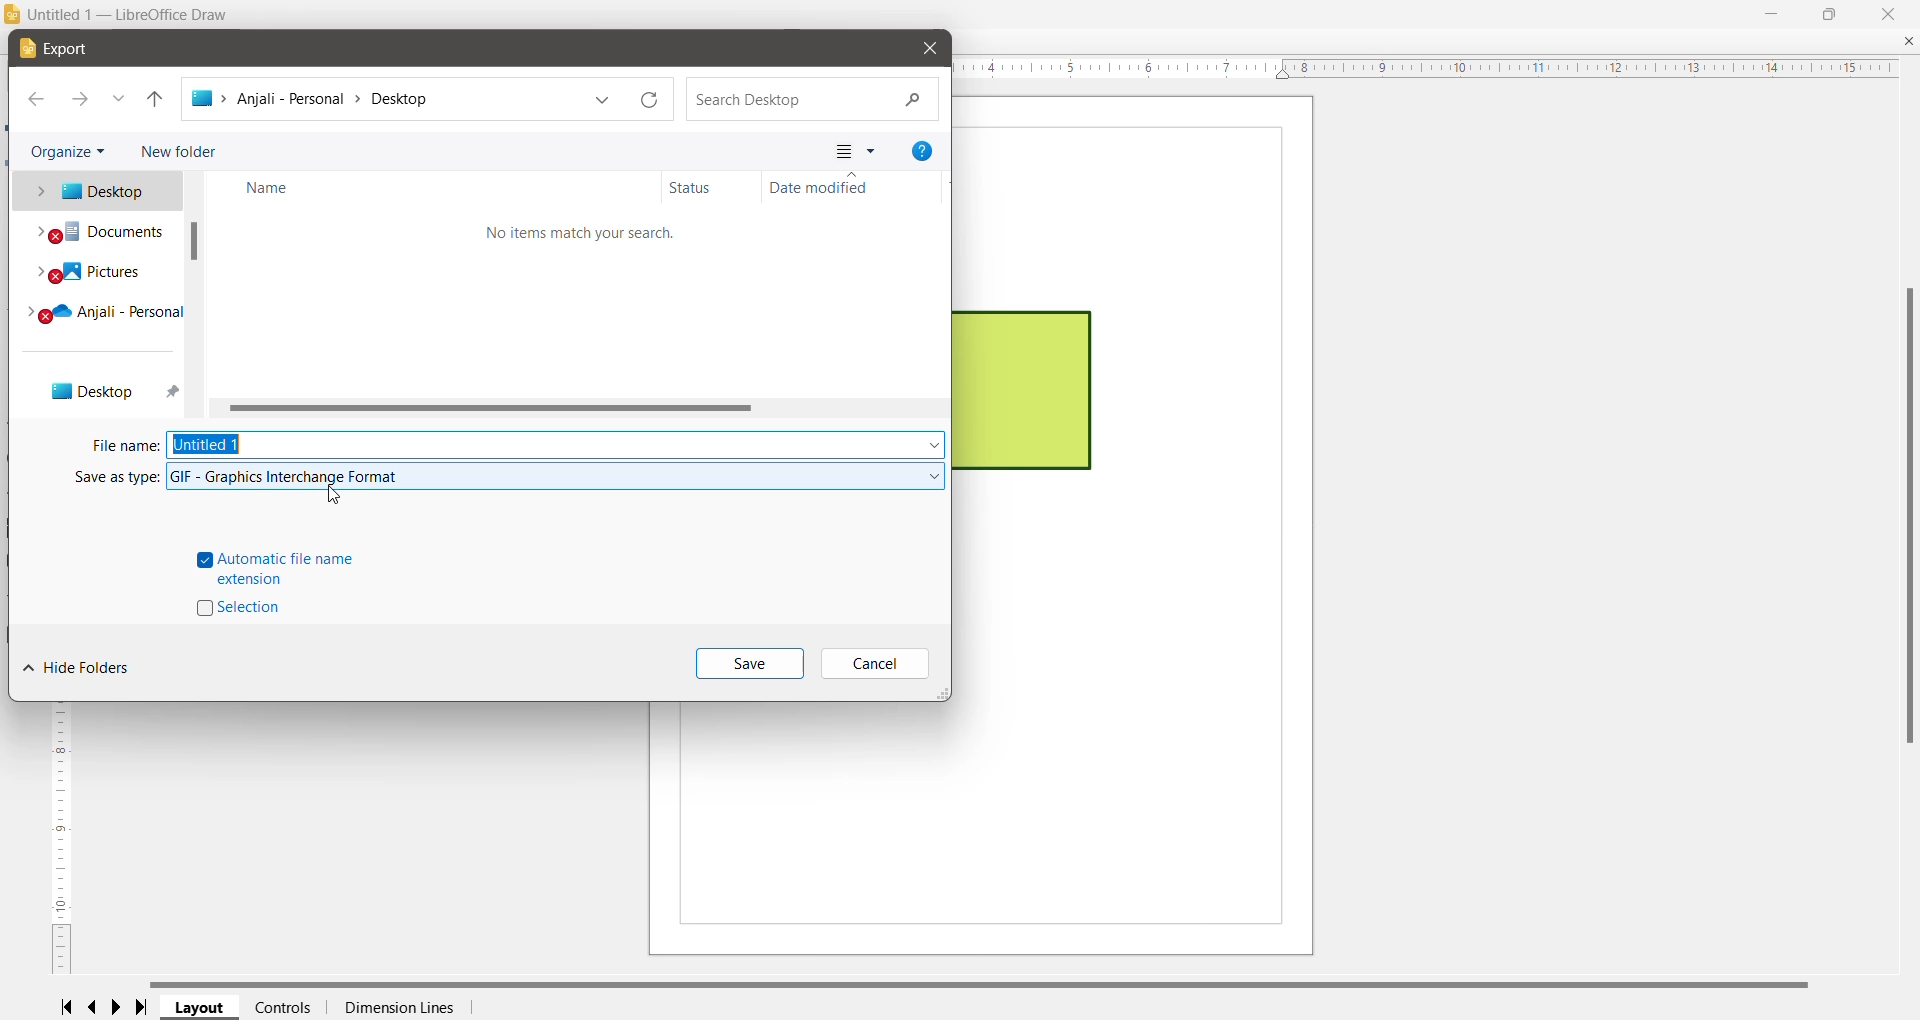 This screenshot has width=1920, height=1020. Describe the element at coordinates (147, 1008) in the screenshot. I see `Scroll to last page` at that location.